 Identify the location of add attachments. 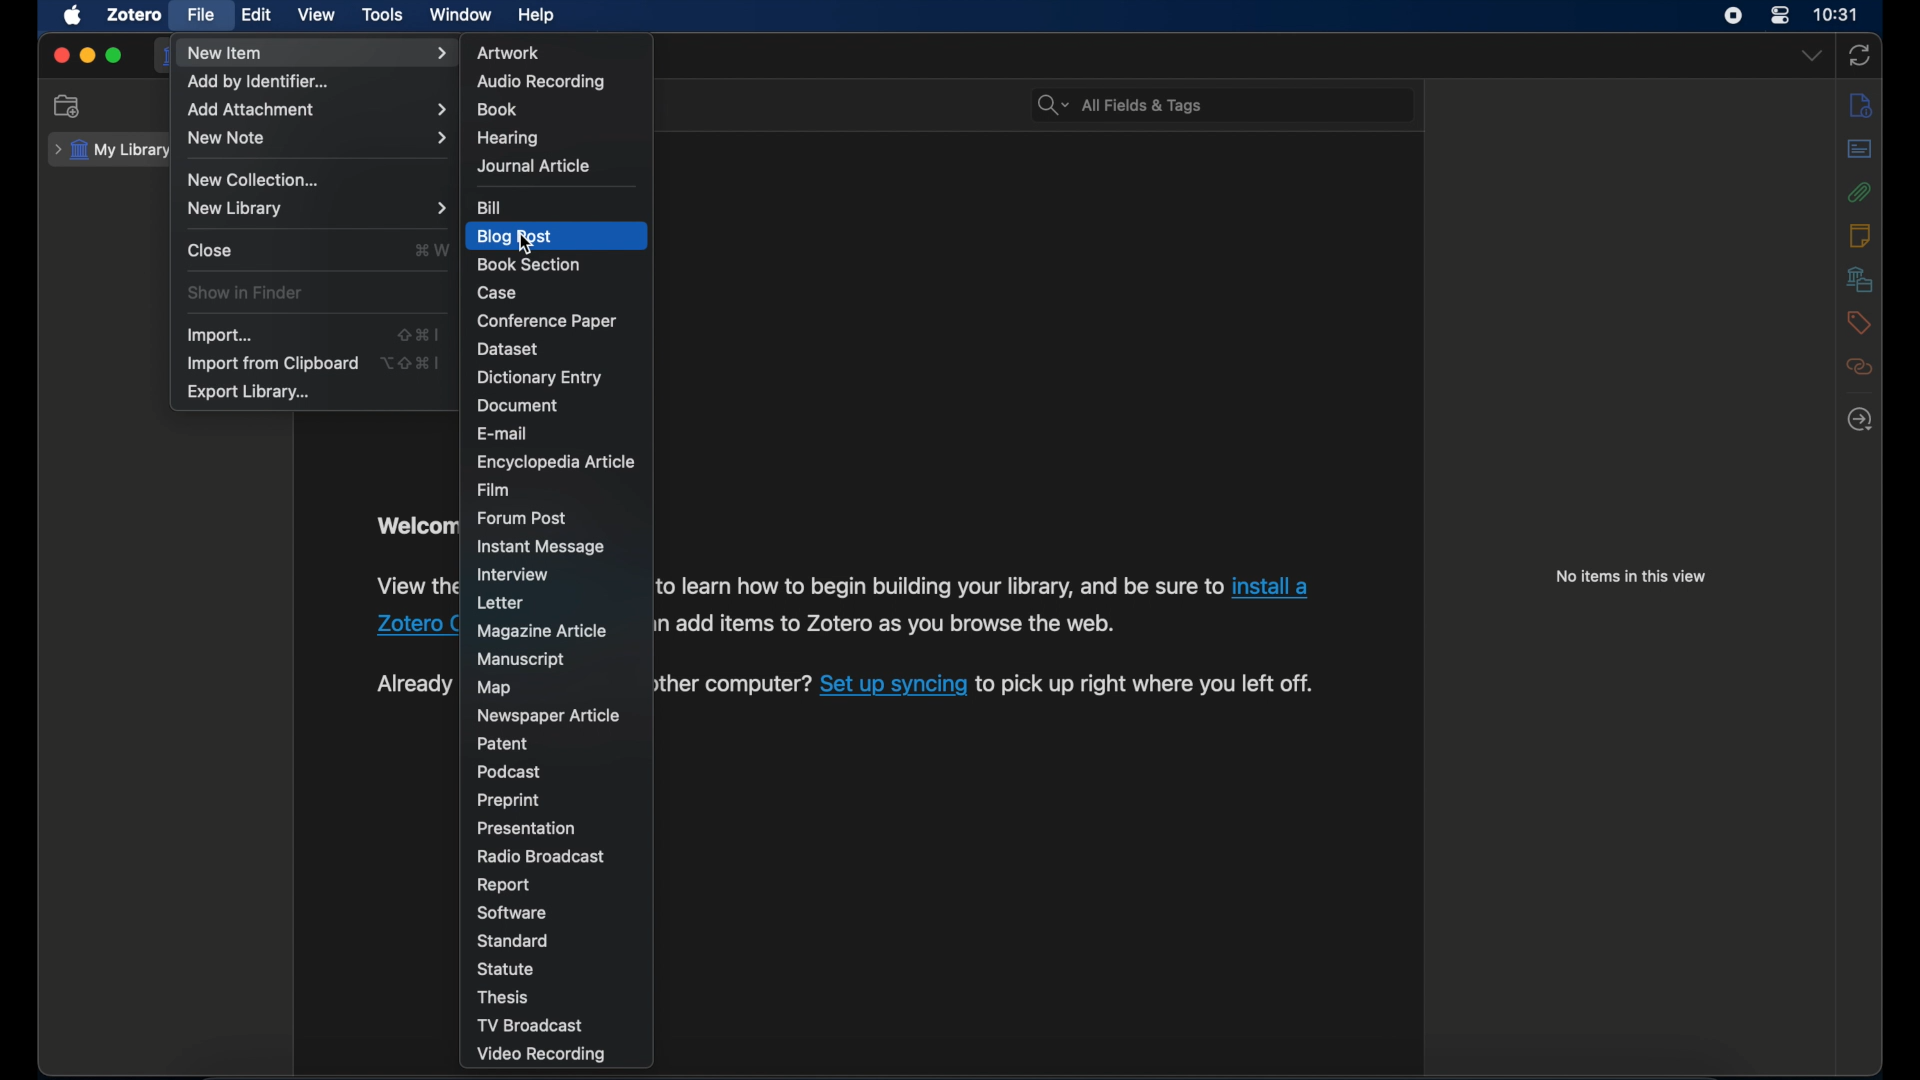
(317, 111).